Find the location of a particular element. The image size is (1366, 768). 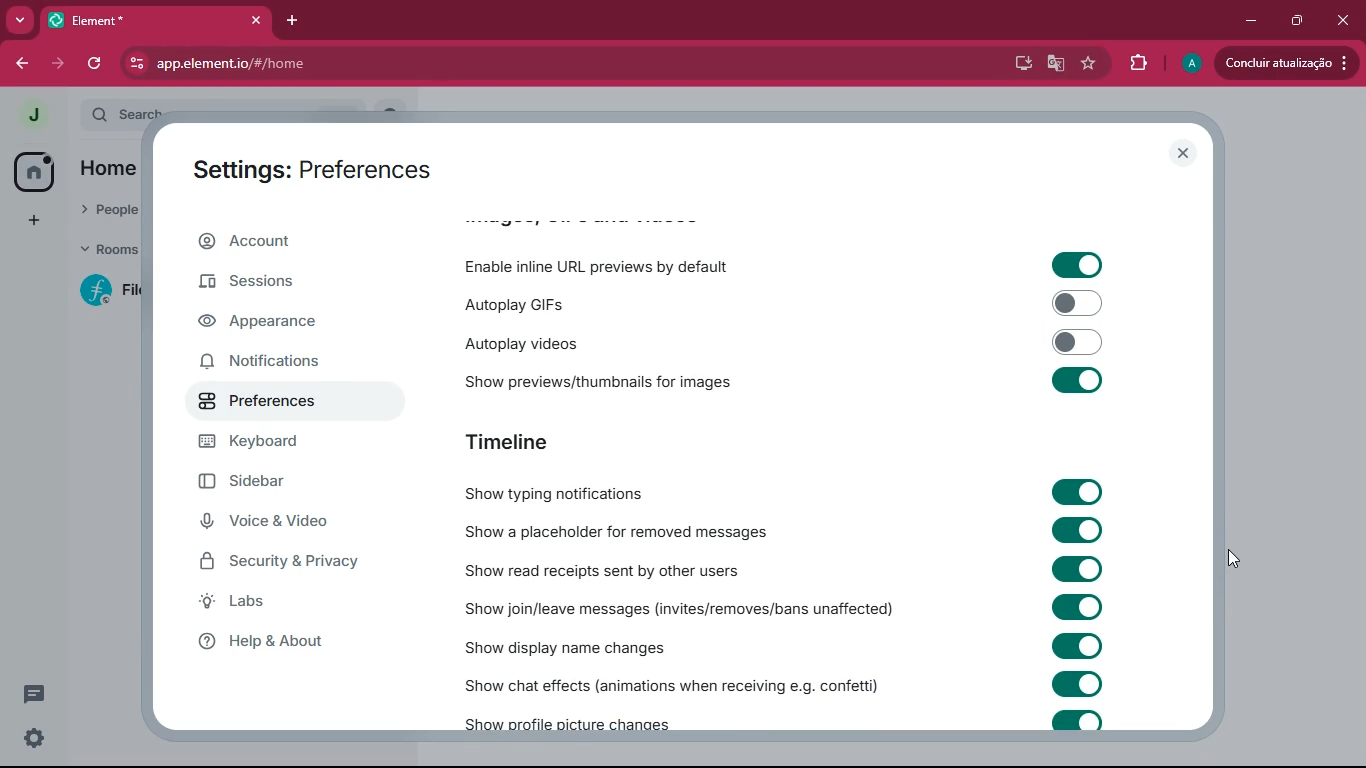

sidebar is located at coordinates (272, 482).